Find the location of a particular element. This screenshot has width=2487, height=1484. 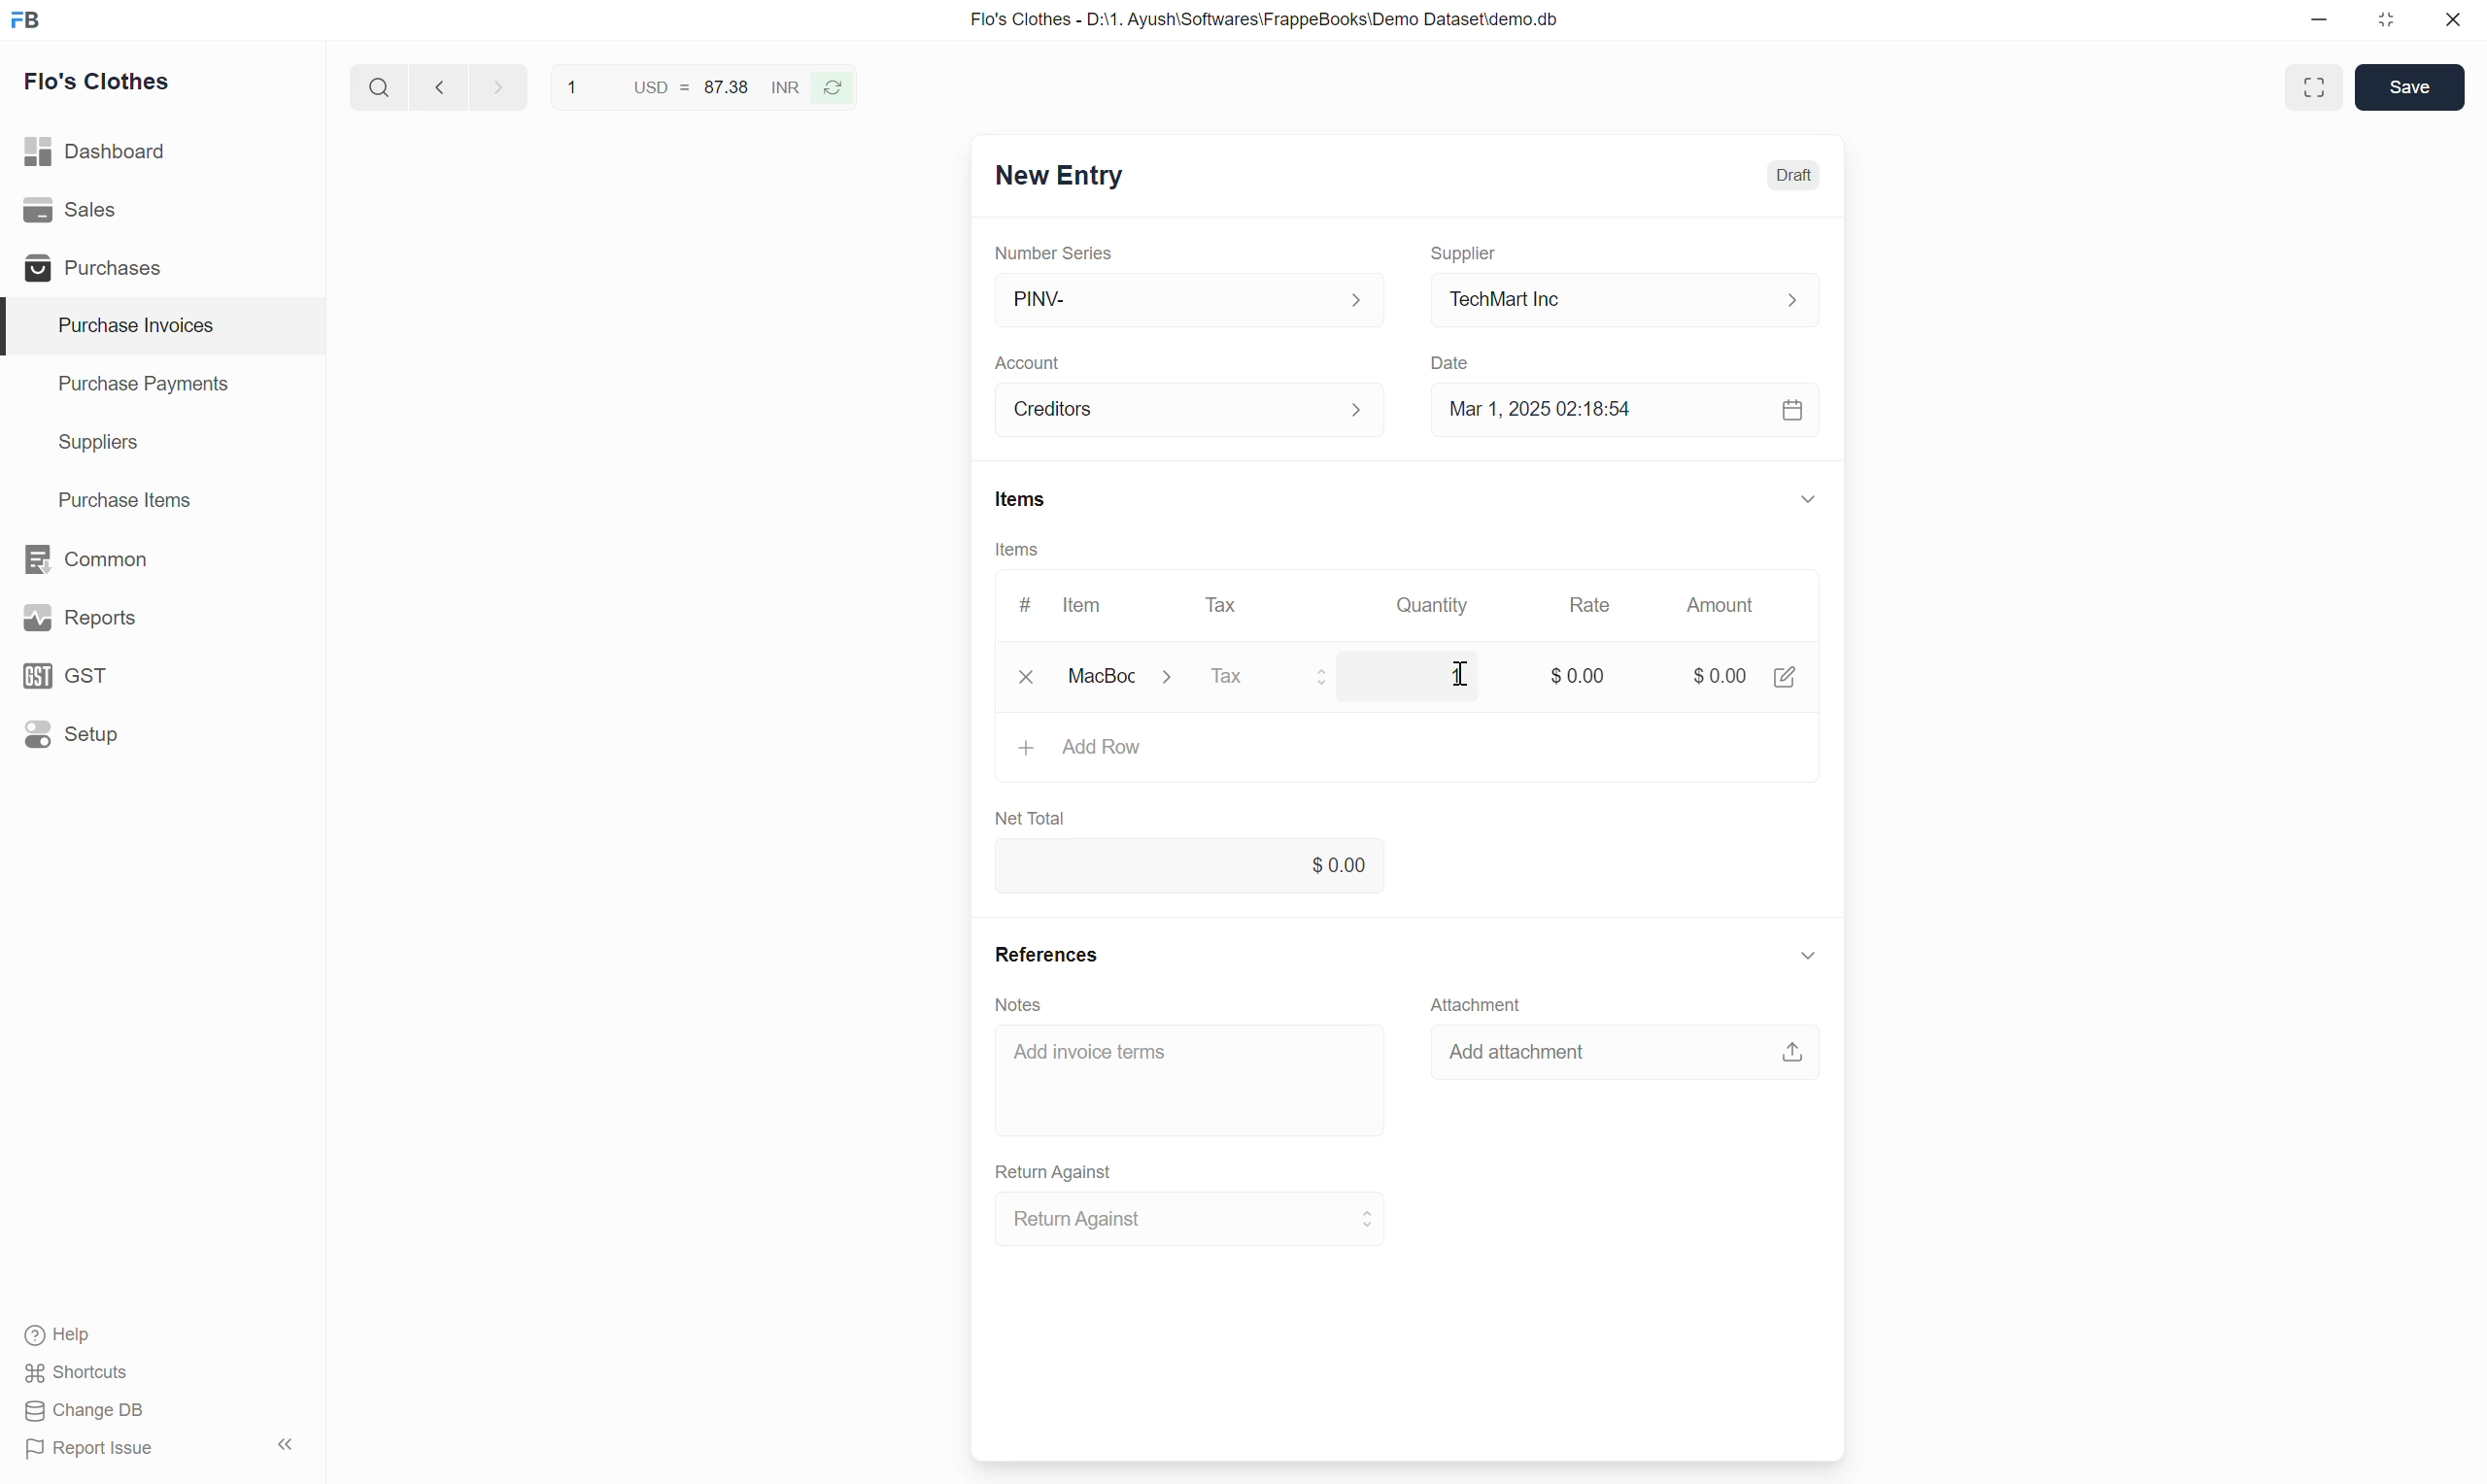

Suppliers is located at coordinates (163, 443).